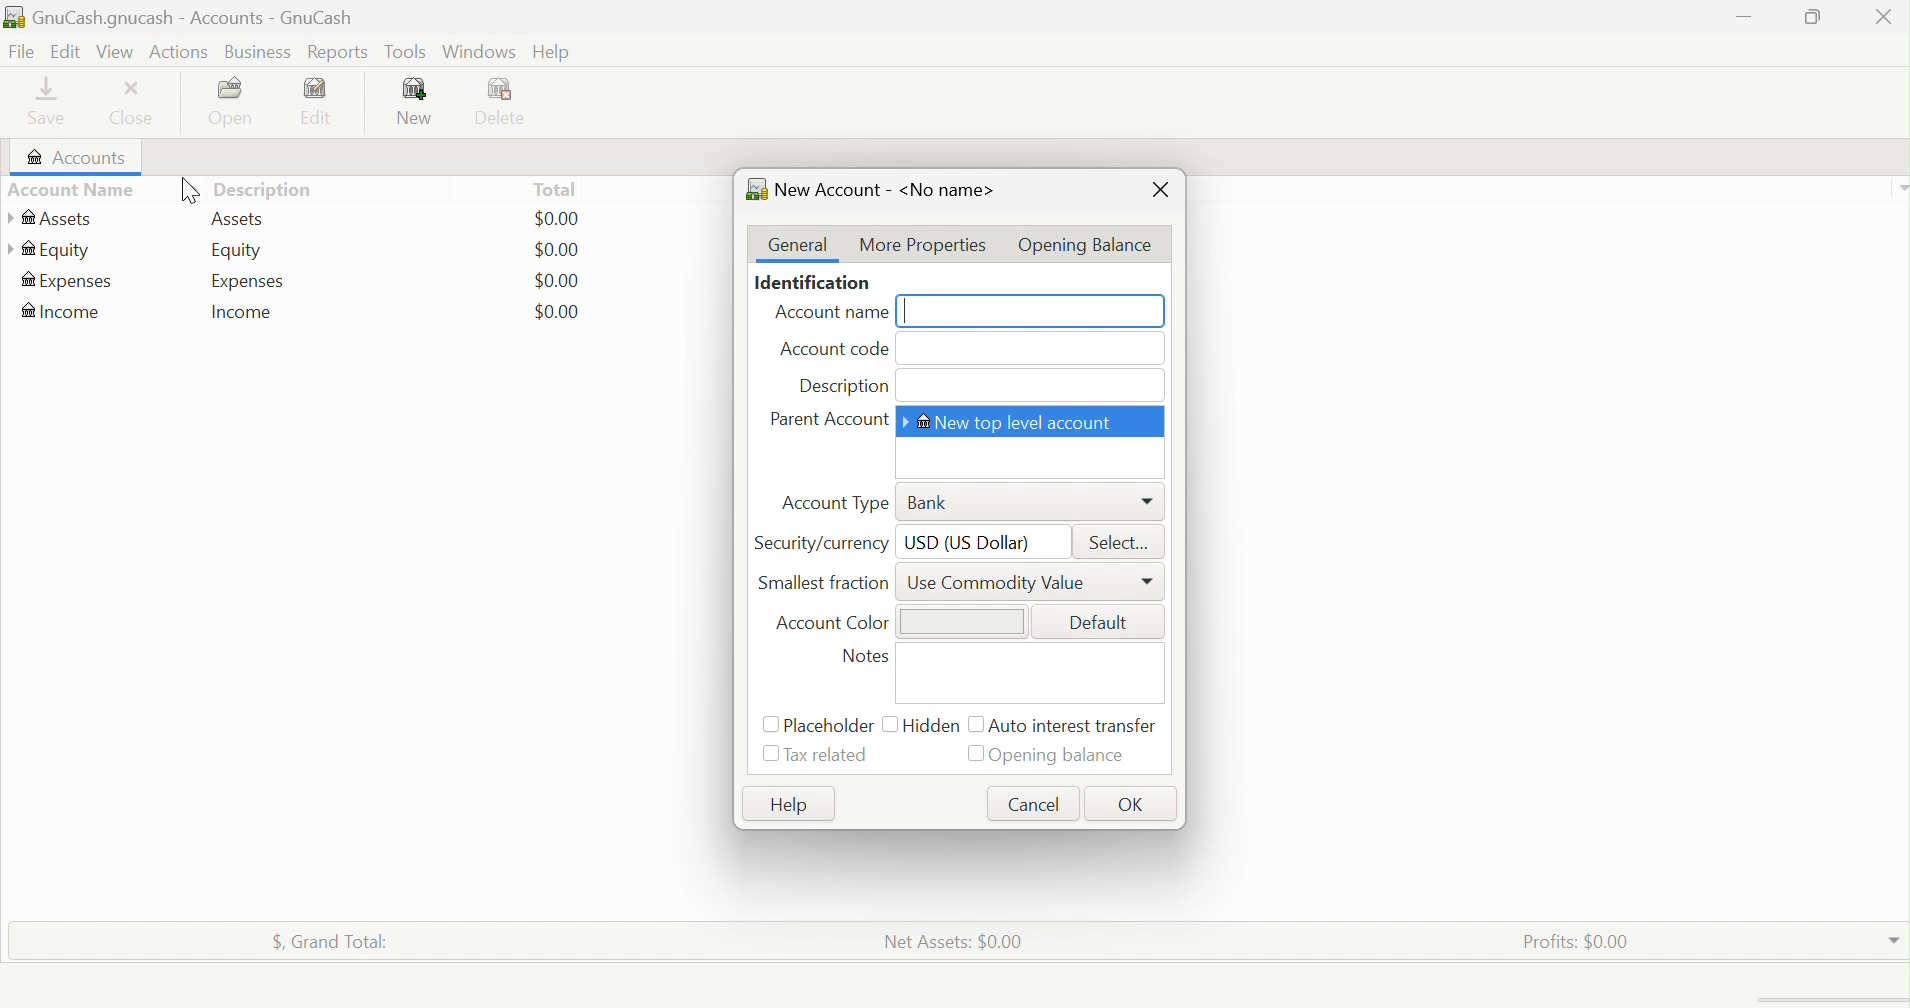 This screenshot has width=1910, height=1008. What do you see at coordinates (929, 503) in the screenshot?
I see `Bank` at bounding box center [929, 503].